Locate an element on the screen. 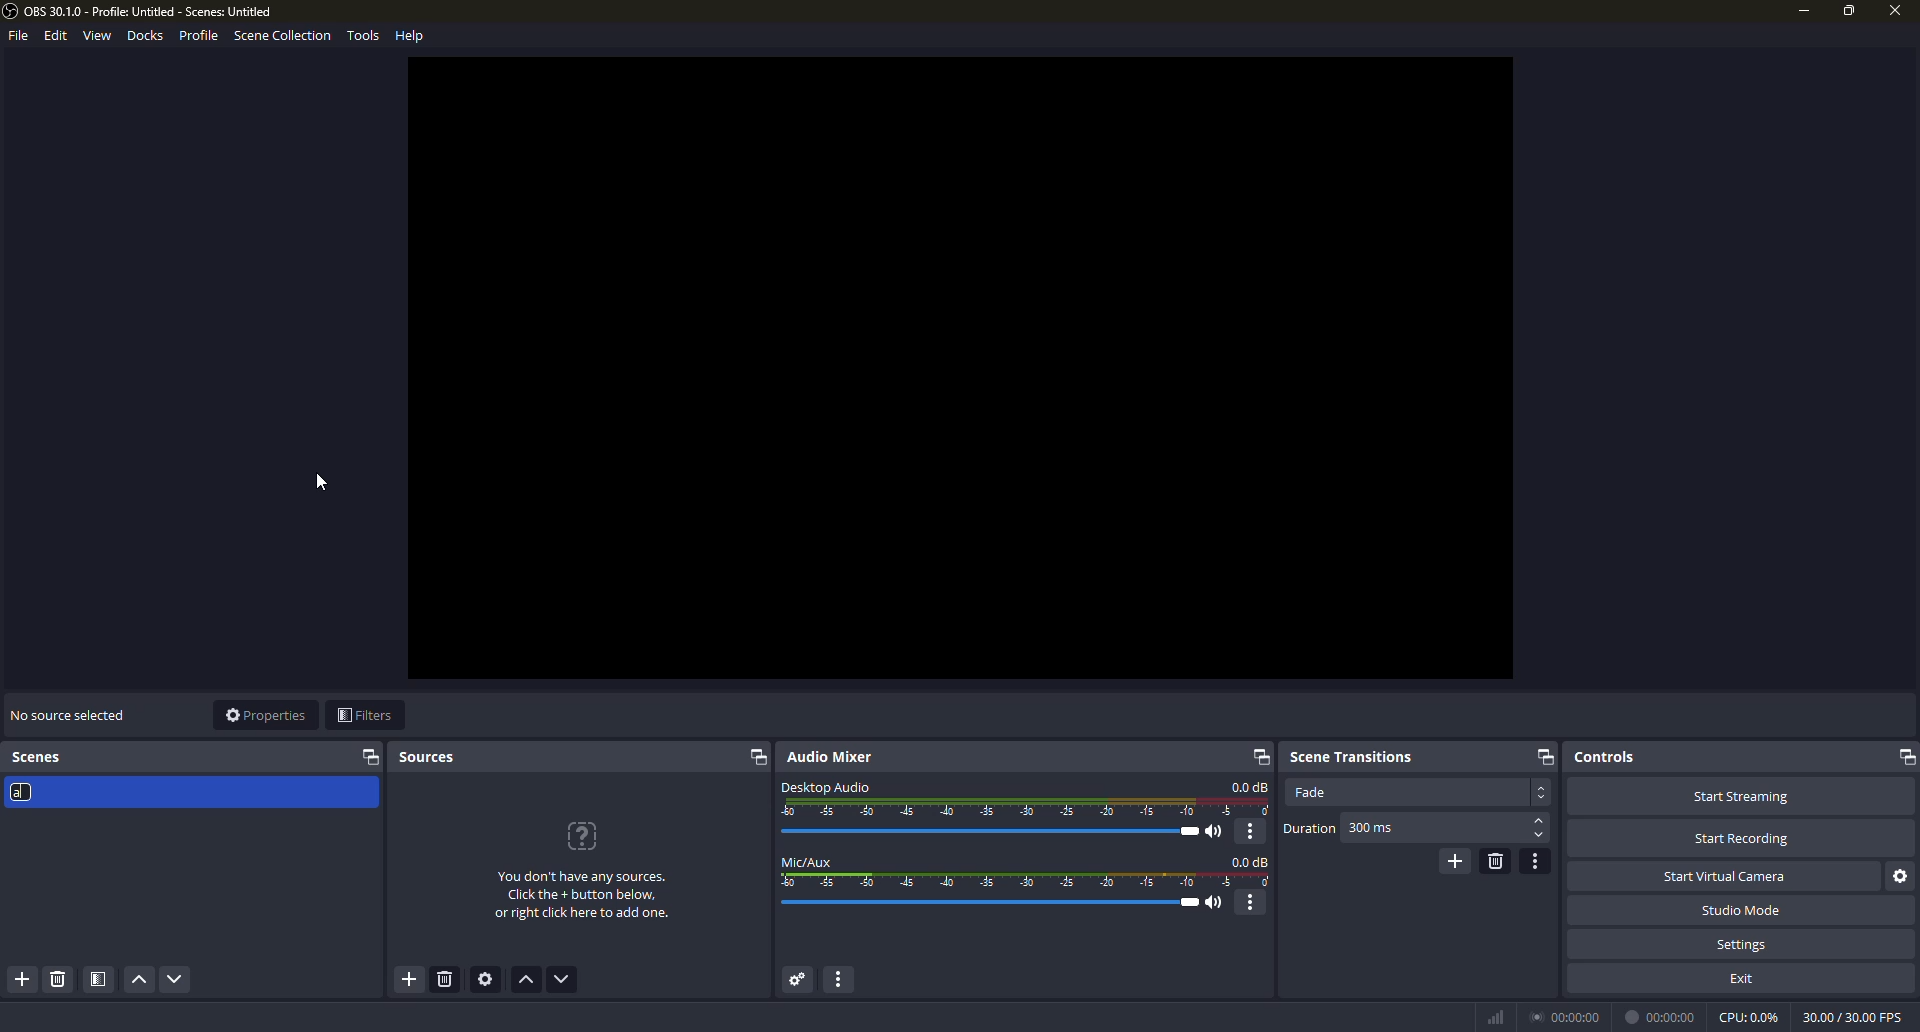  scenes is located at coordinates (40, 757).